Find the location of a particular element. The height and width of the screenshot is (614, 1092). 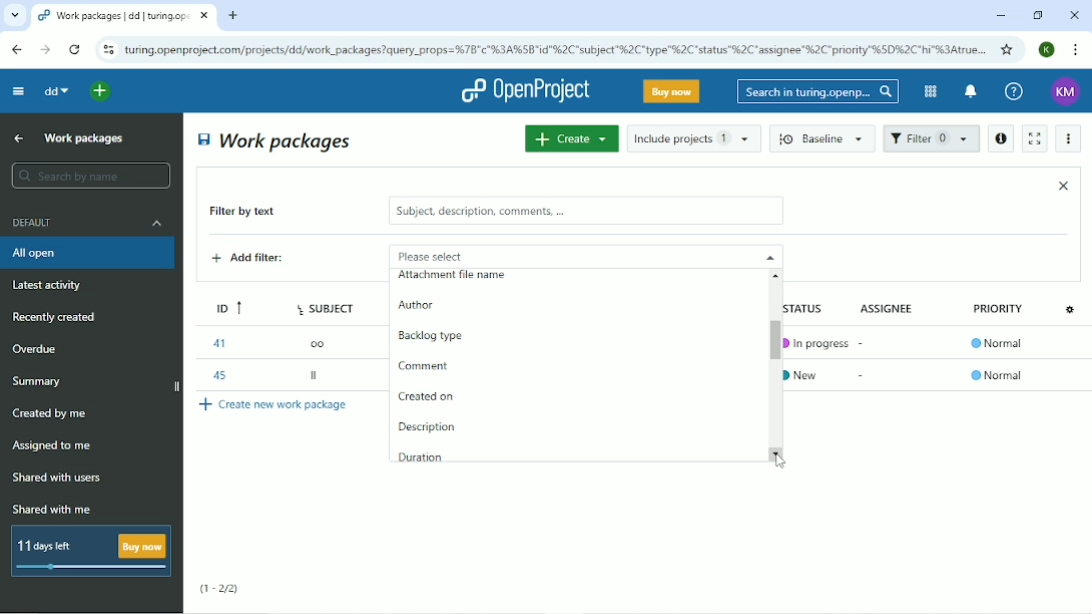

Open details view is located at coordinates (1000, 139).